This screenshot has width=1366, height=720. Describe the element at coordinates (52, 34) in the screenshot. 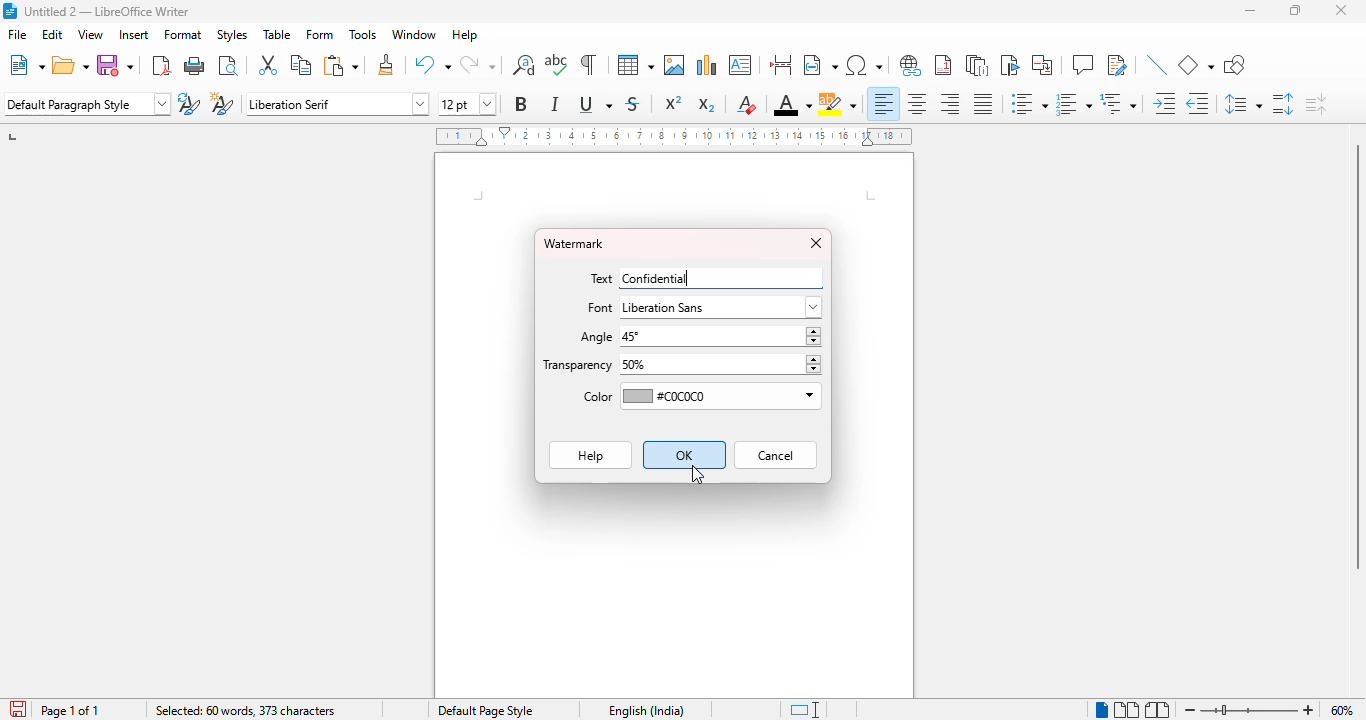

I see `edit` at that location.